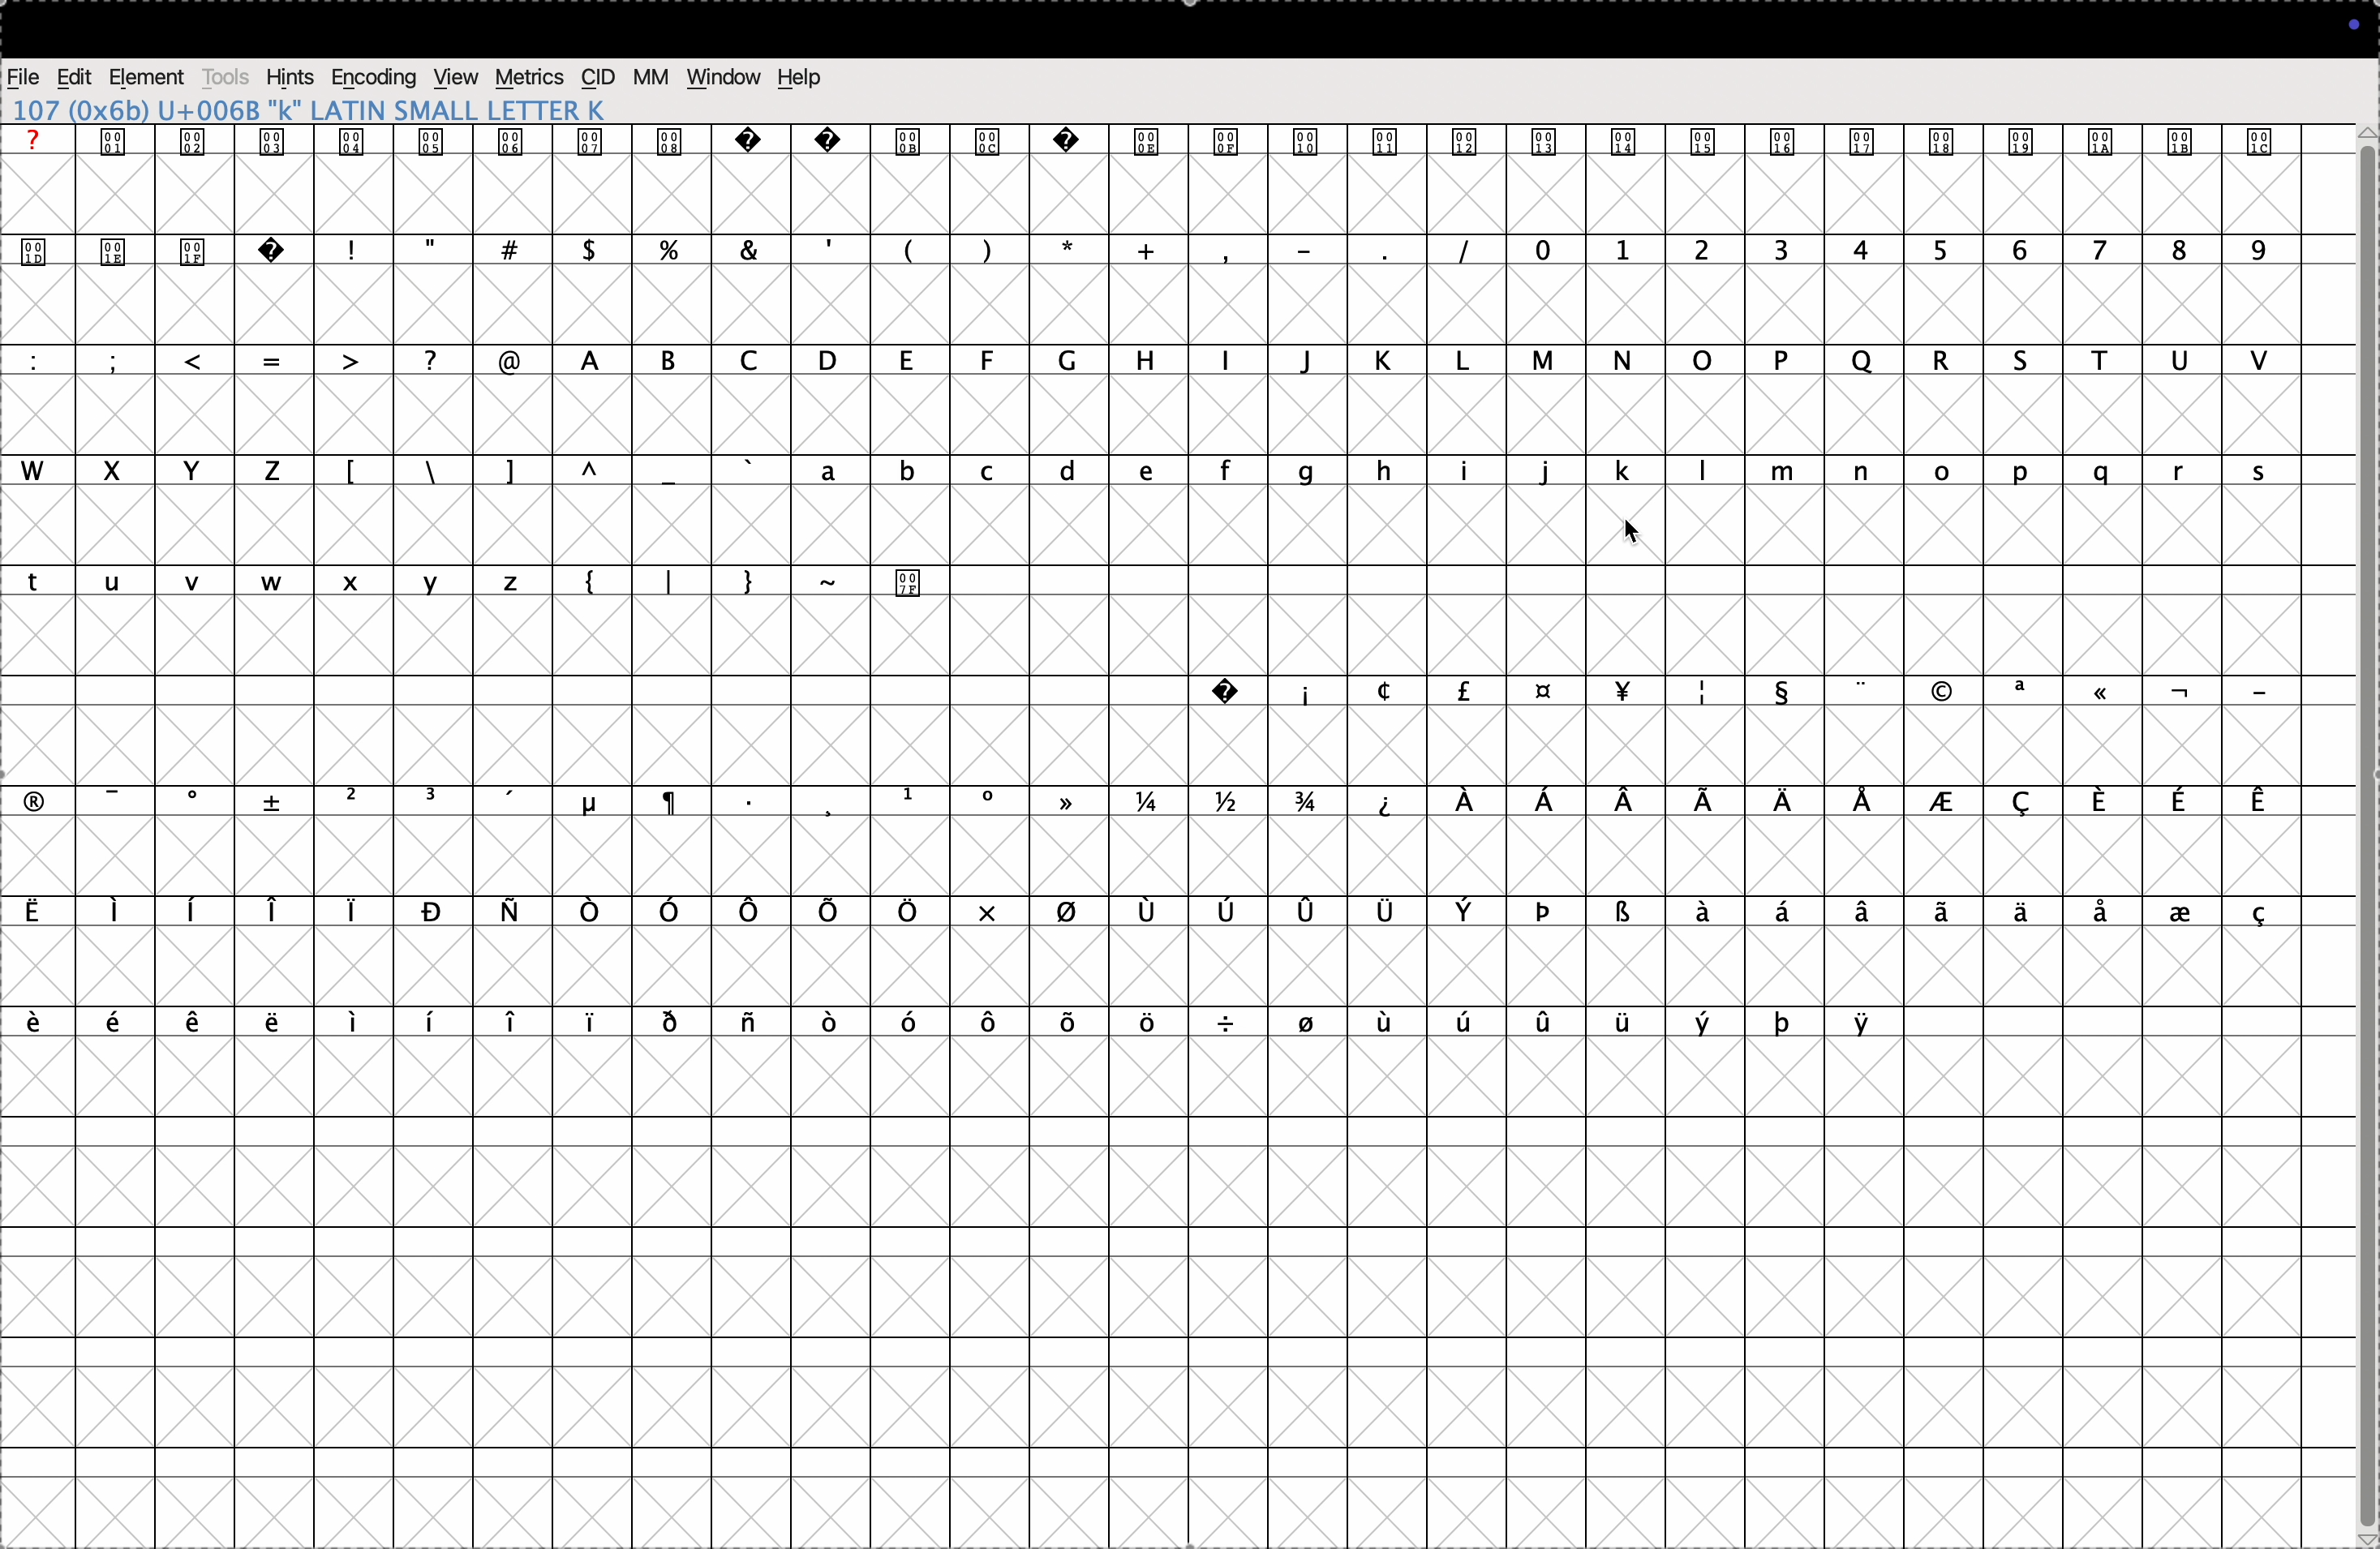  I want to click on u, so click(2171, 361).